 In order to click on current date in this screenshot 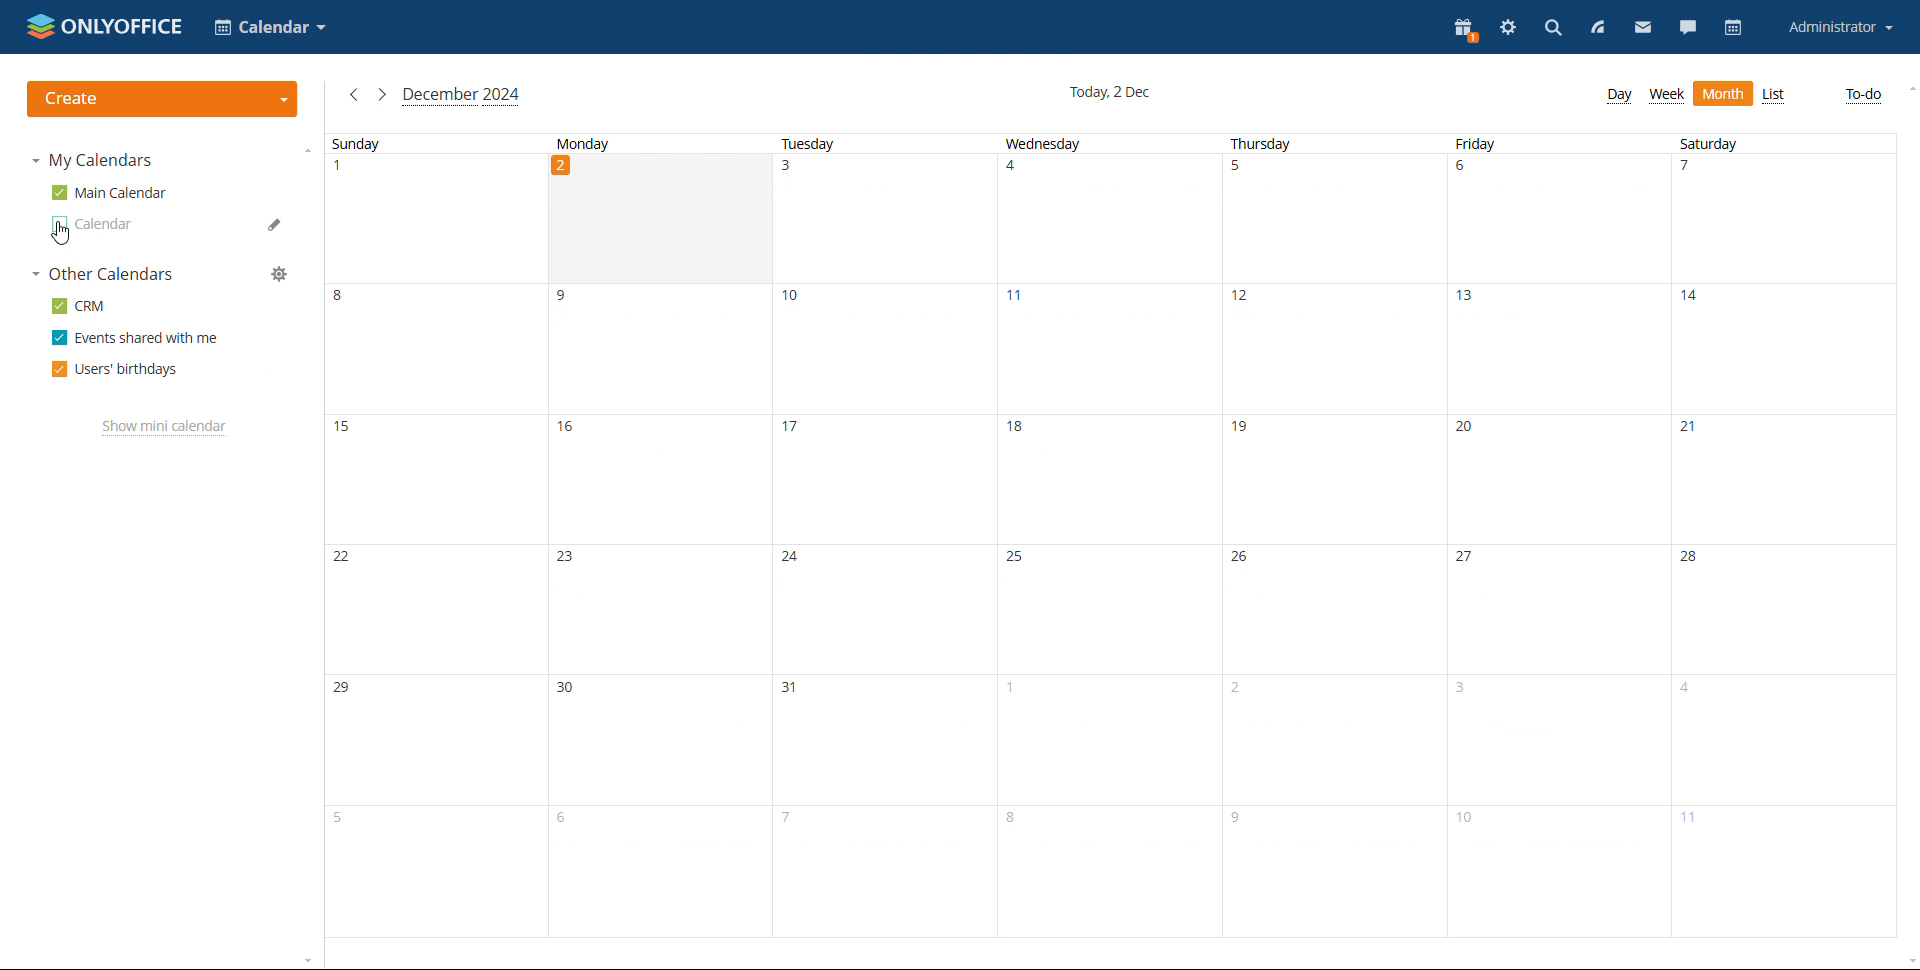, I will do `click(1109, 91)`.